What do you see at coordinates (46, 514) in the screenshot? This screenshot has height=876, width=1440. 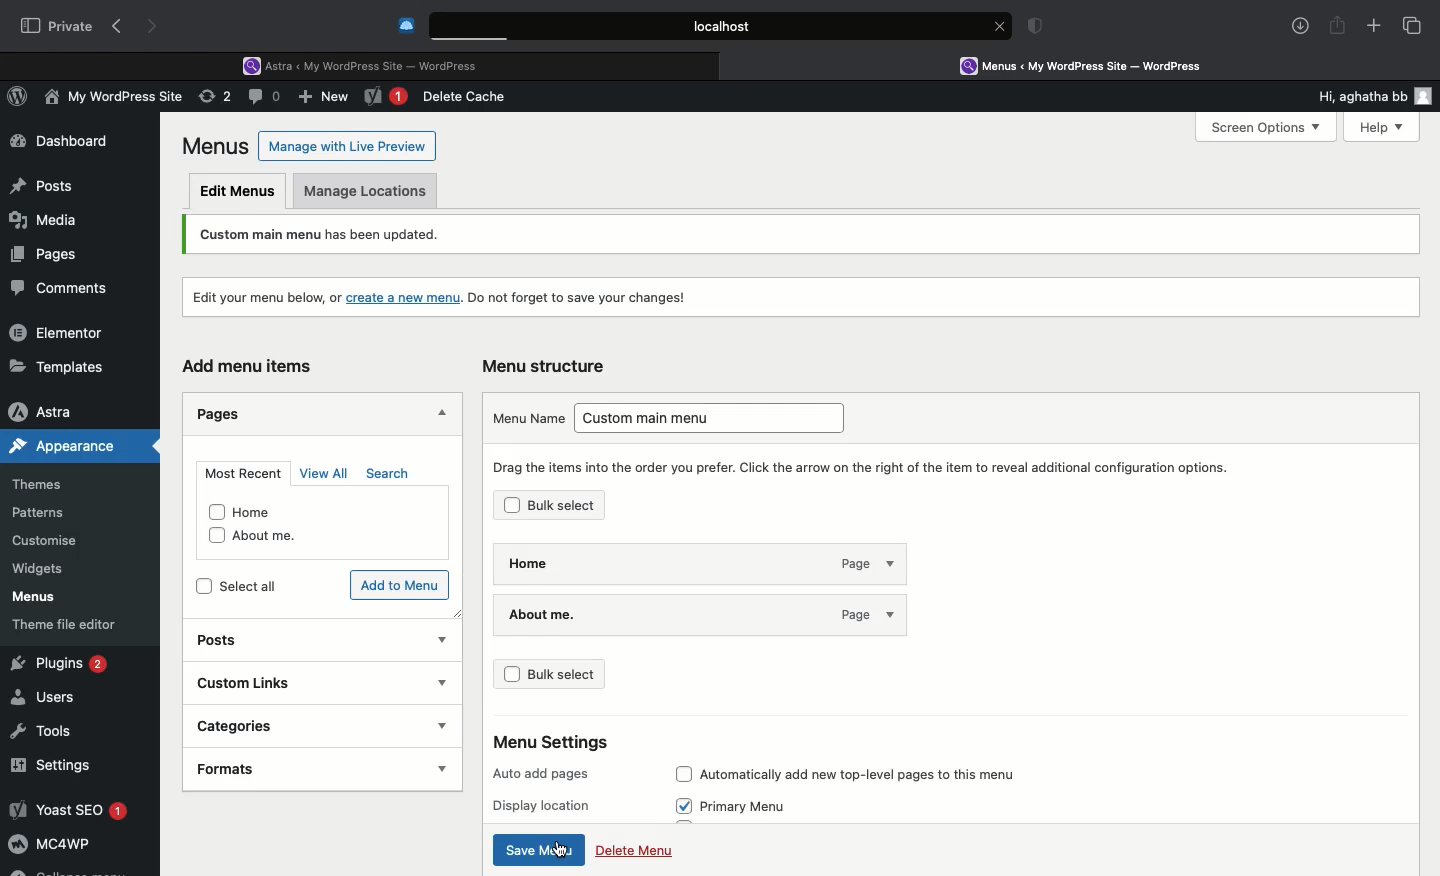 I see `Patterns` at bounding box center [46, 514].